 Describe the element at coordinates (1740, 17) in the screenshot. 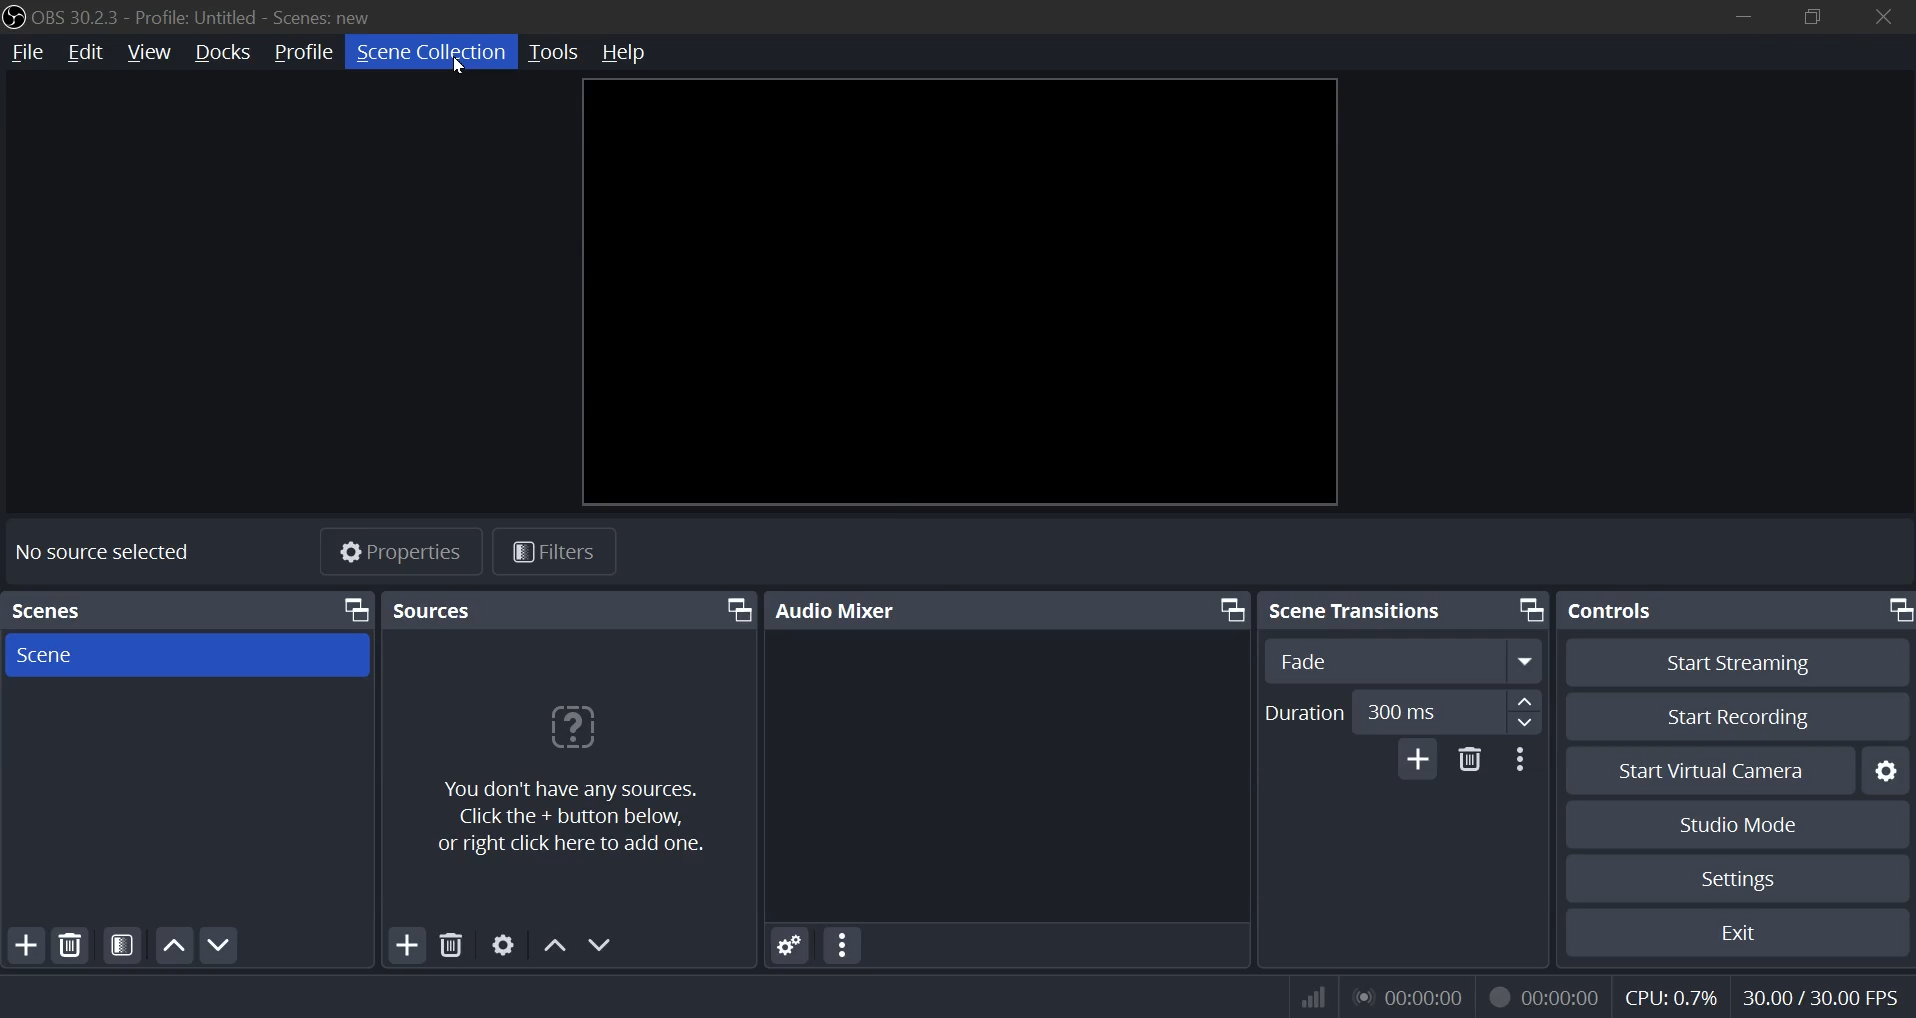

I see `minimize` at that location.